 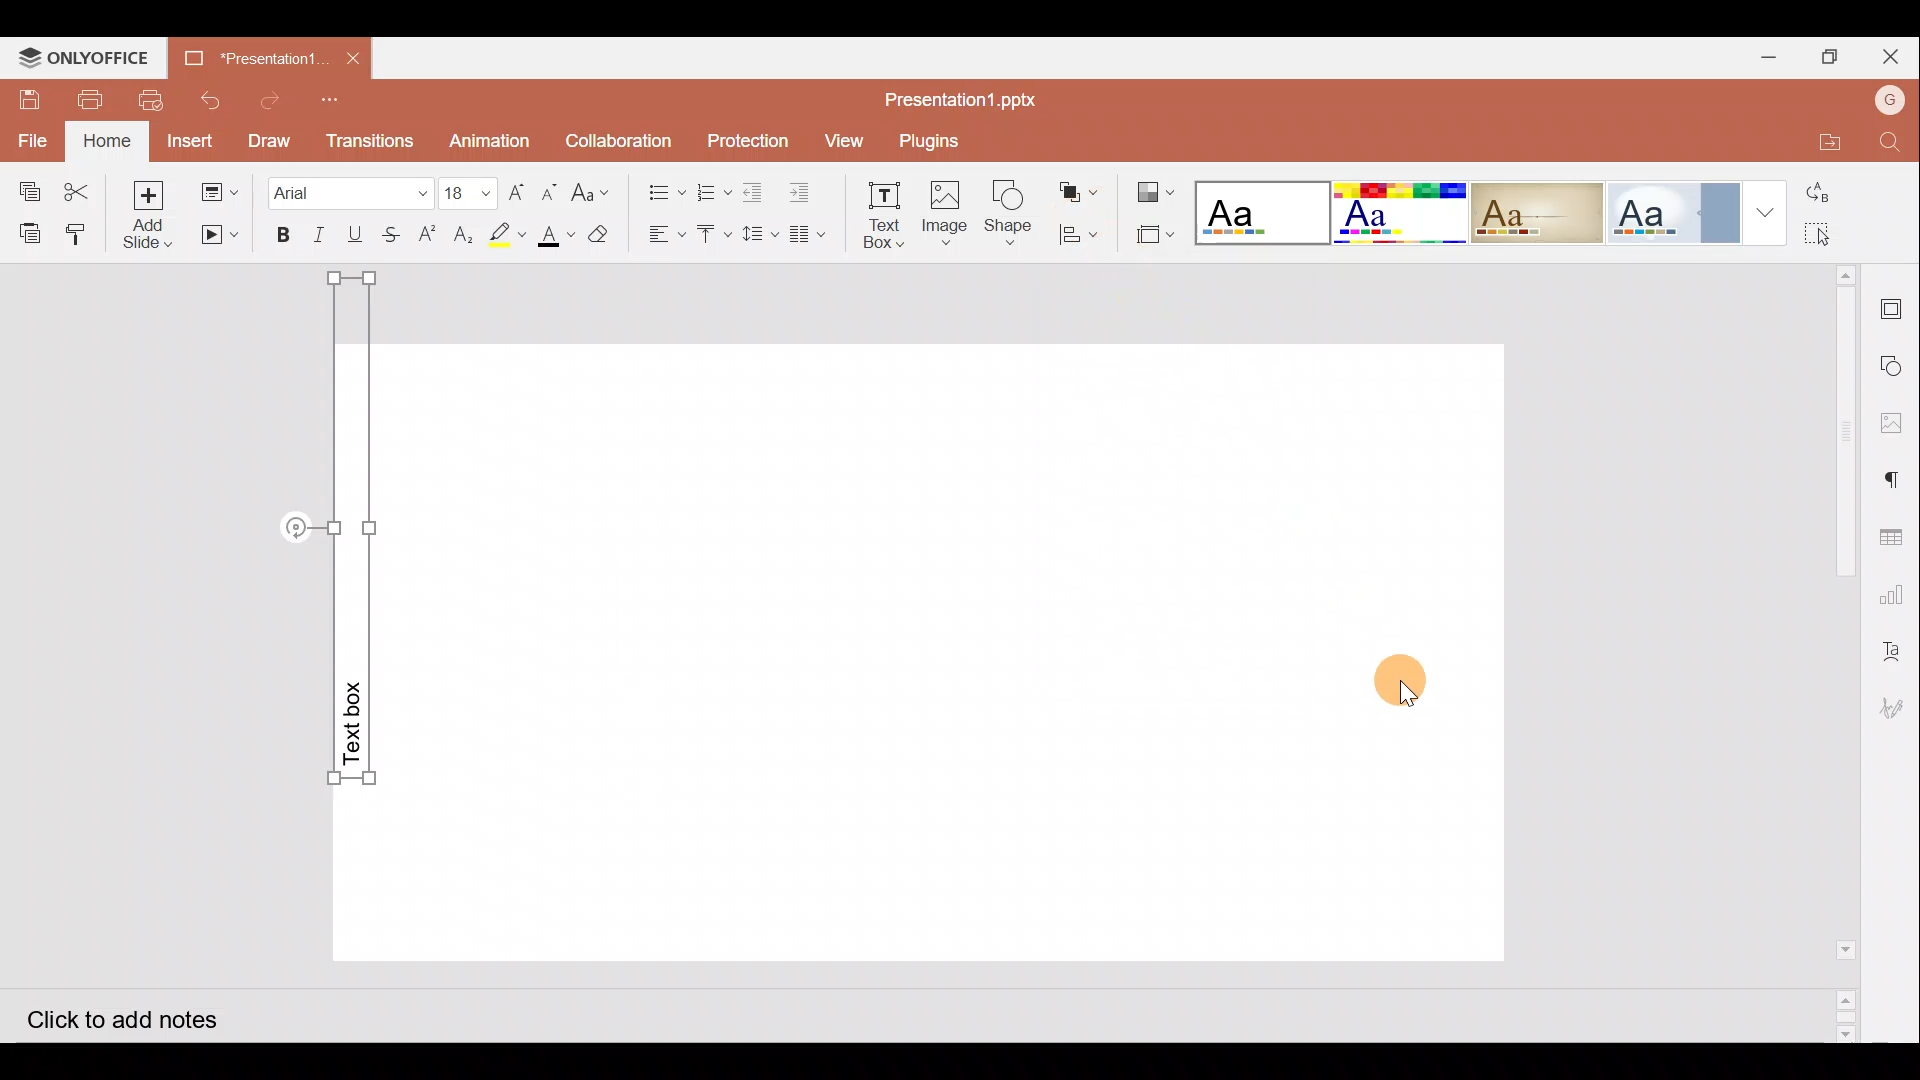 I want to click on Presentation slide, so click(x=972, y=652).